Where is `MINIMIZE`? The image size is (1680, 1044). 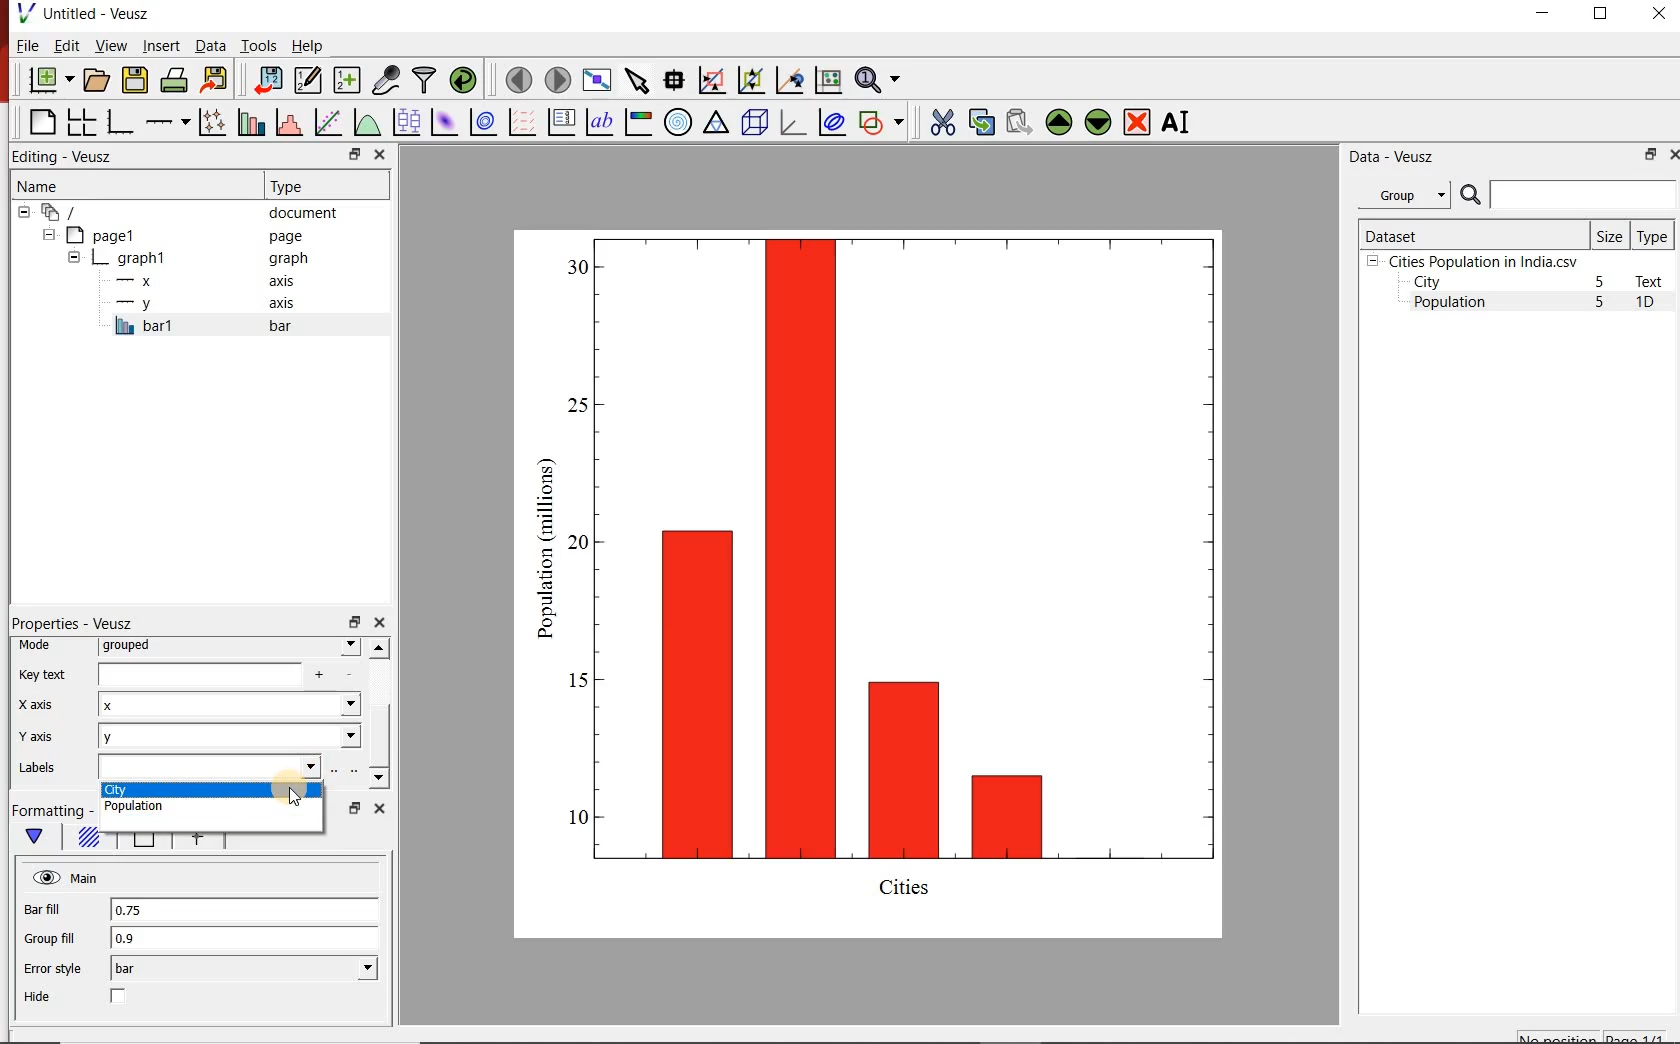
MINIMIZE is located at coordinates (1544, 13).